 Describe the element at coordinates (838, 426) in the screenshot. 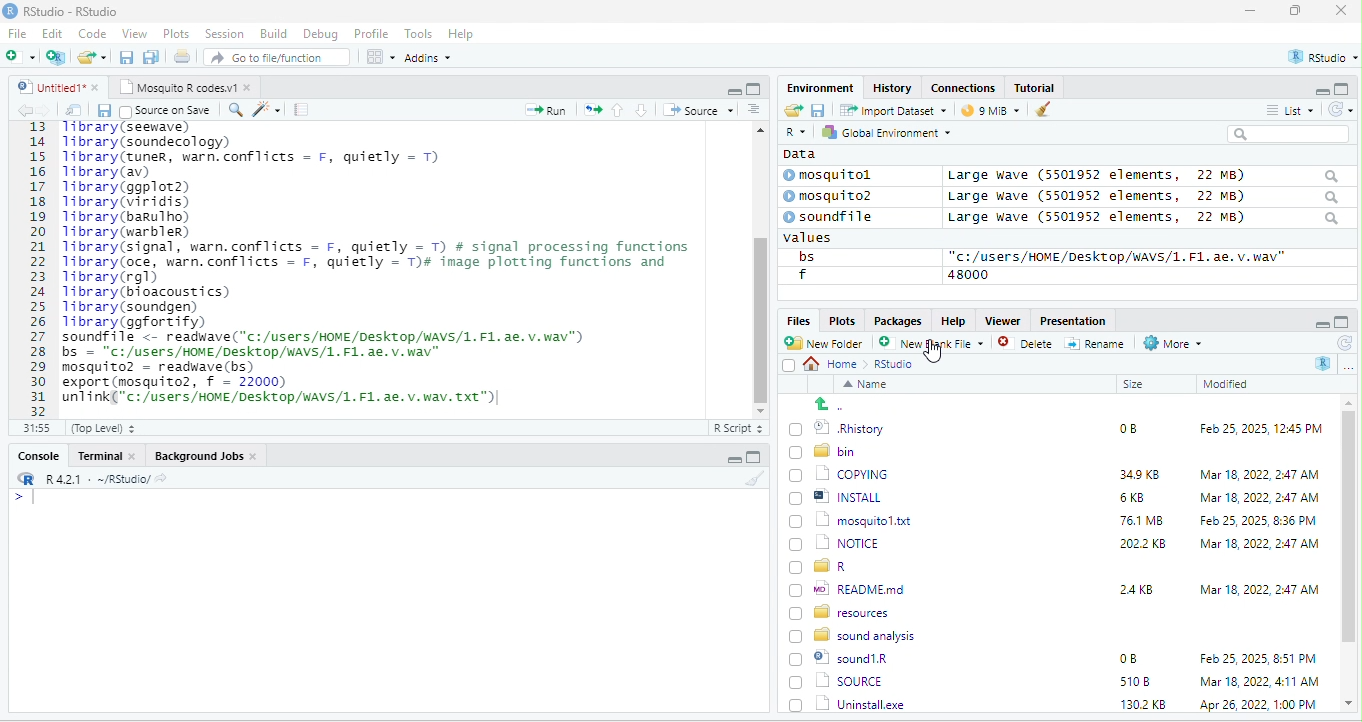

I see `© Rhistory` at that location.